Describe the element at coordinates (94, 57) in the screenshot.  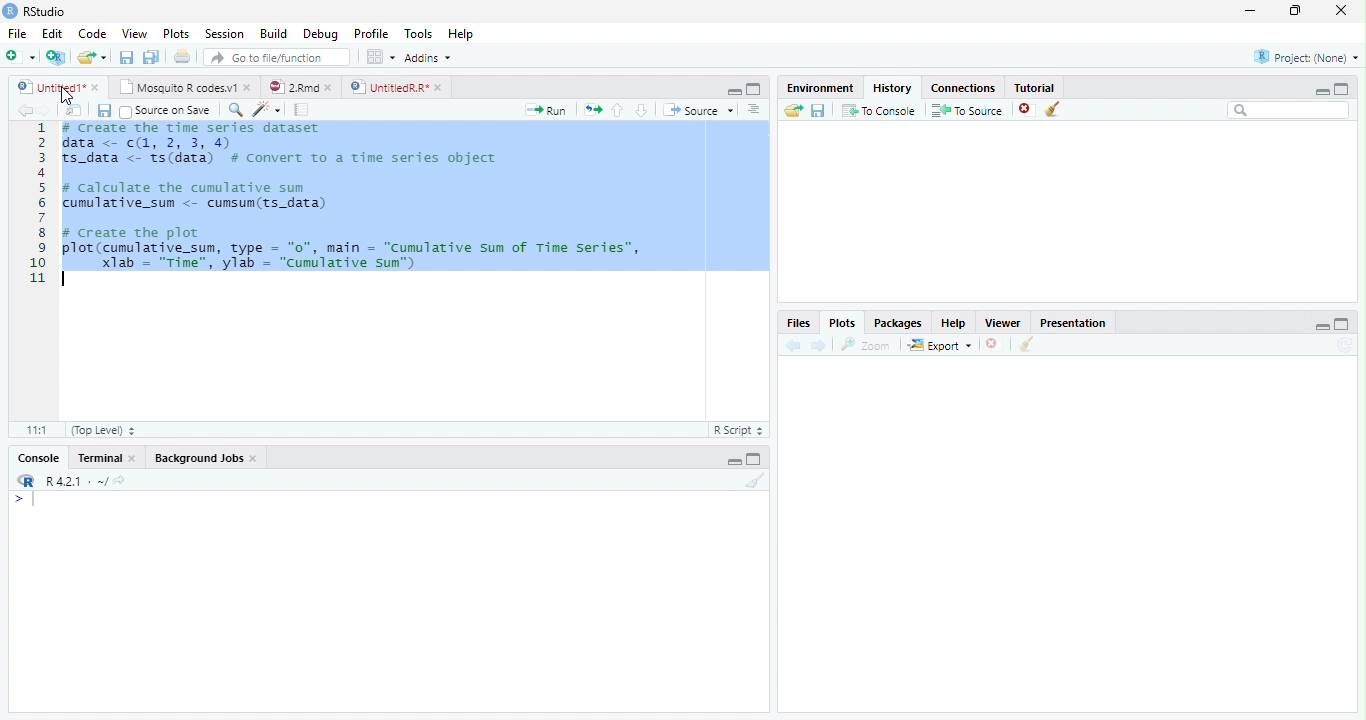
I see `Open an existing file` at that location.